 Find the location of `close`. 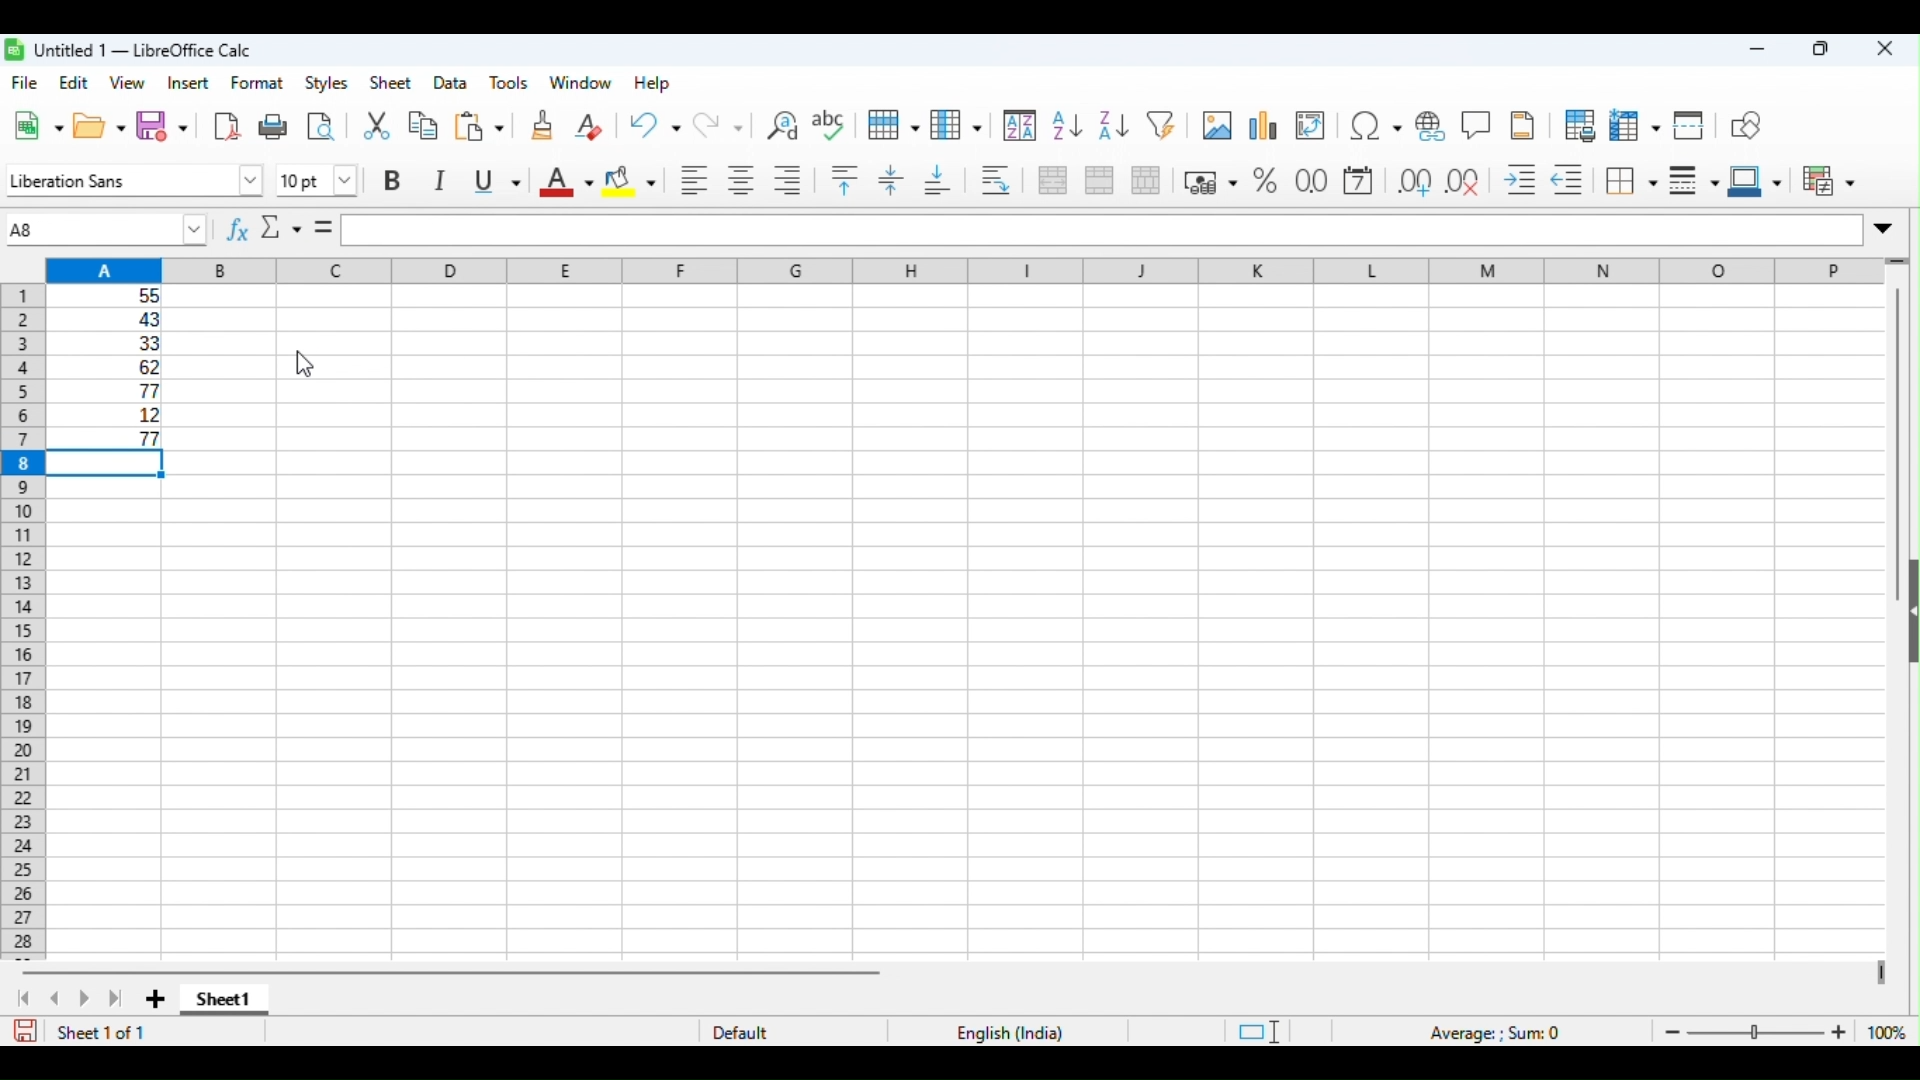

close is located at coordinates (1882, 49).